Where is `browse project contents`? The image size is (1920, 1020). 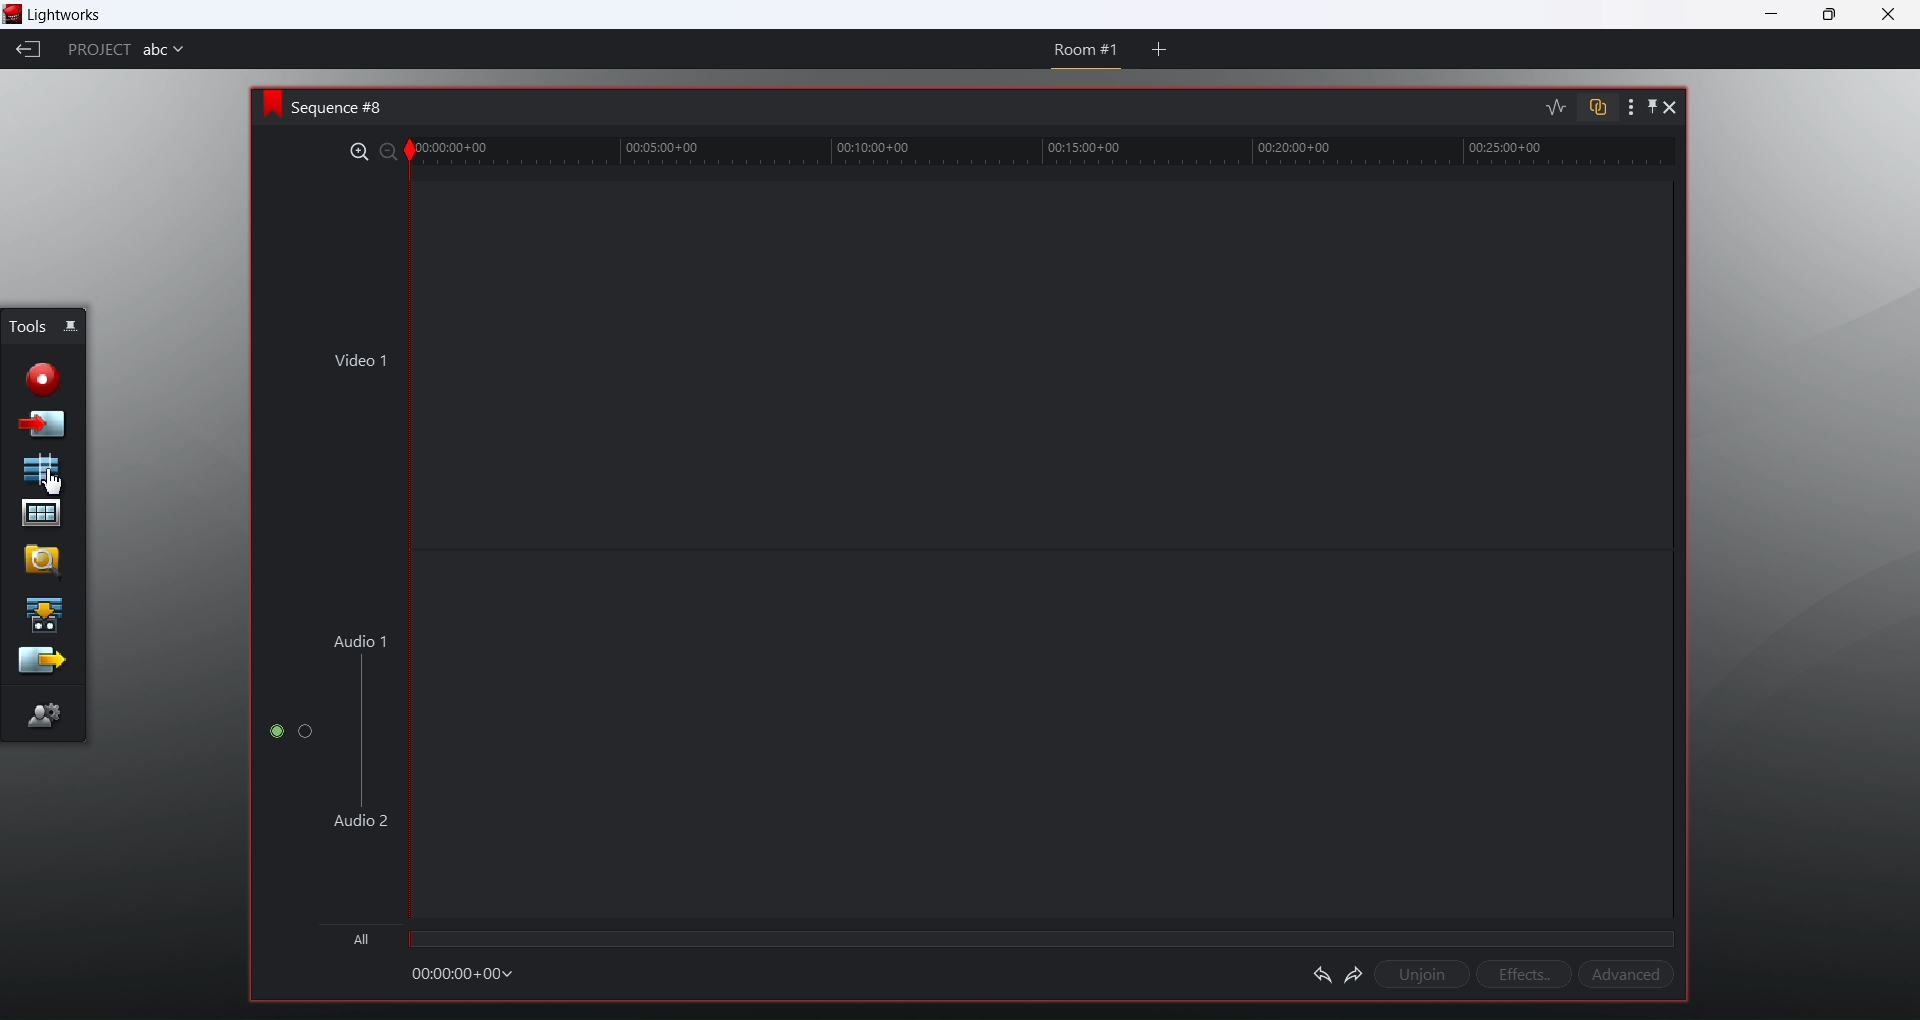 browse project contents is located at coordinates (37, 514).